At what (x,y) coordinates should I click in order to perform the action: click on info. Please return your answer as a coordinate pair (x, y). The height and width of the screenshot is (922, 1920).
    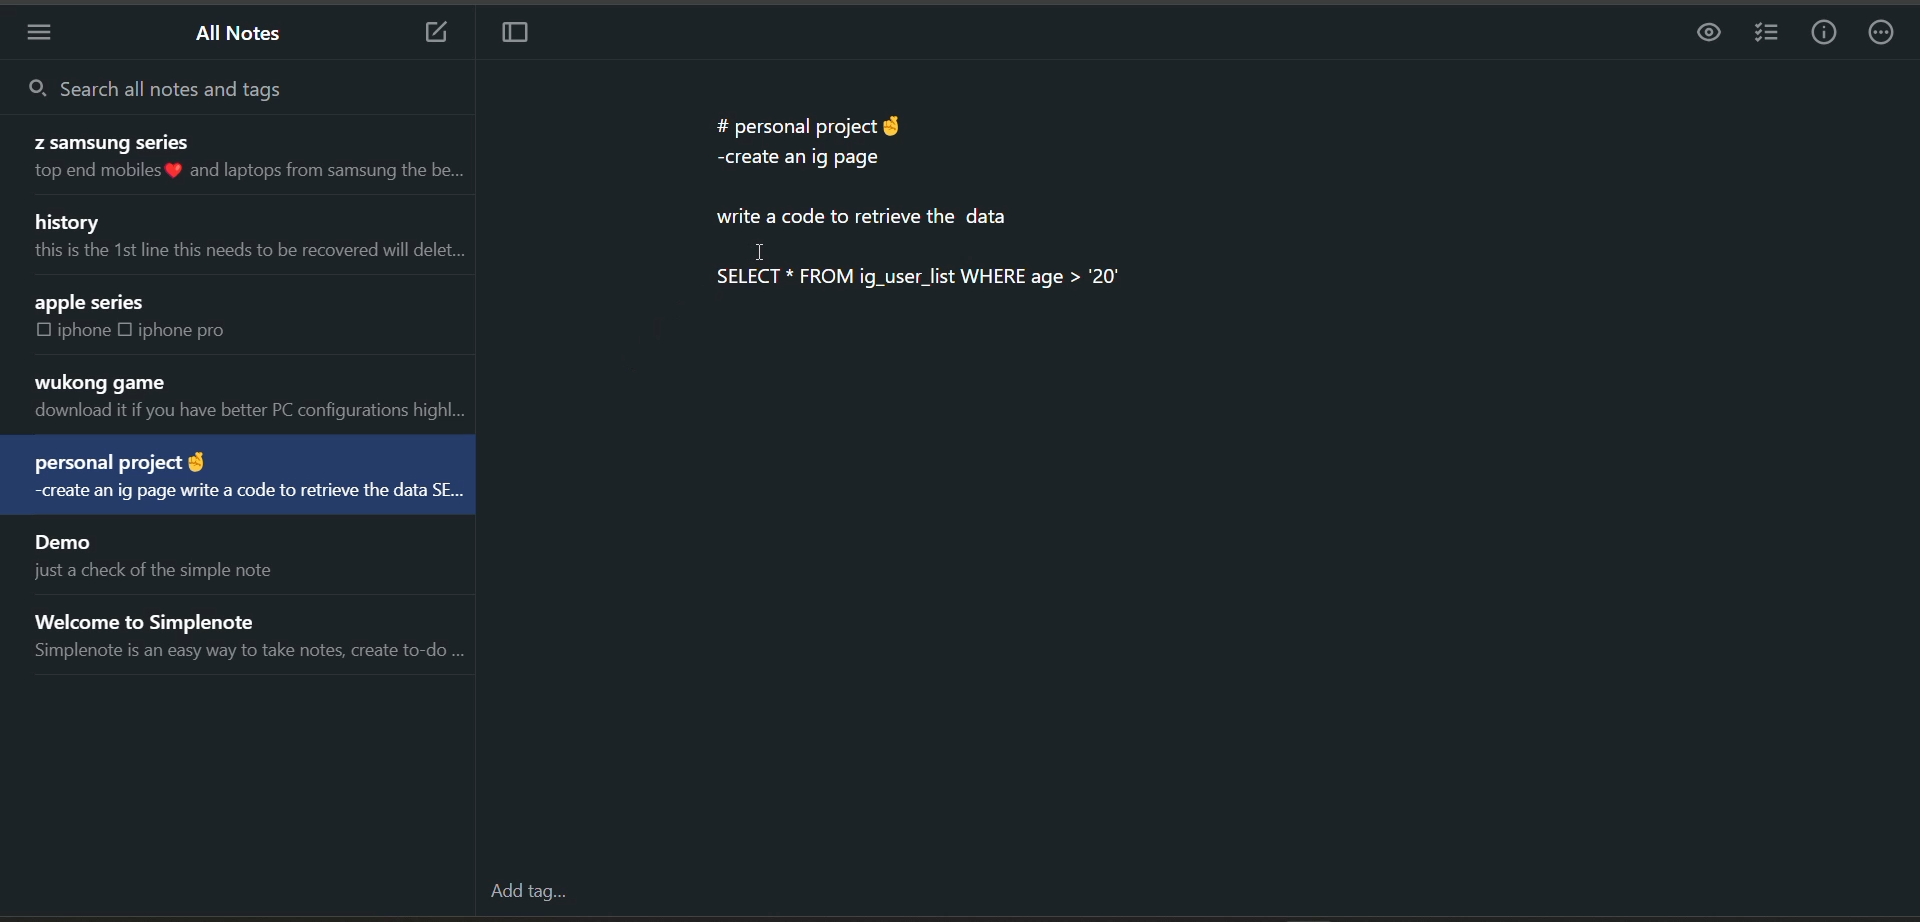
    Looking at the image, I should click on (1824, 33).